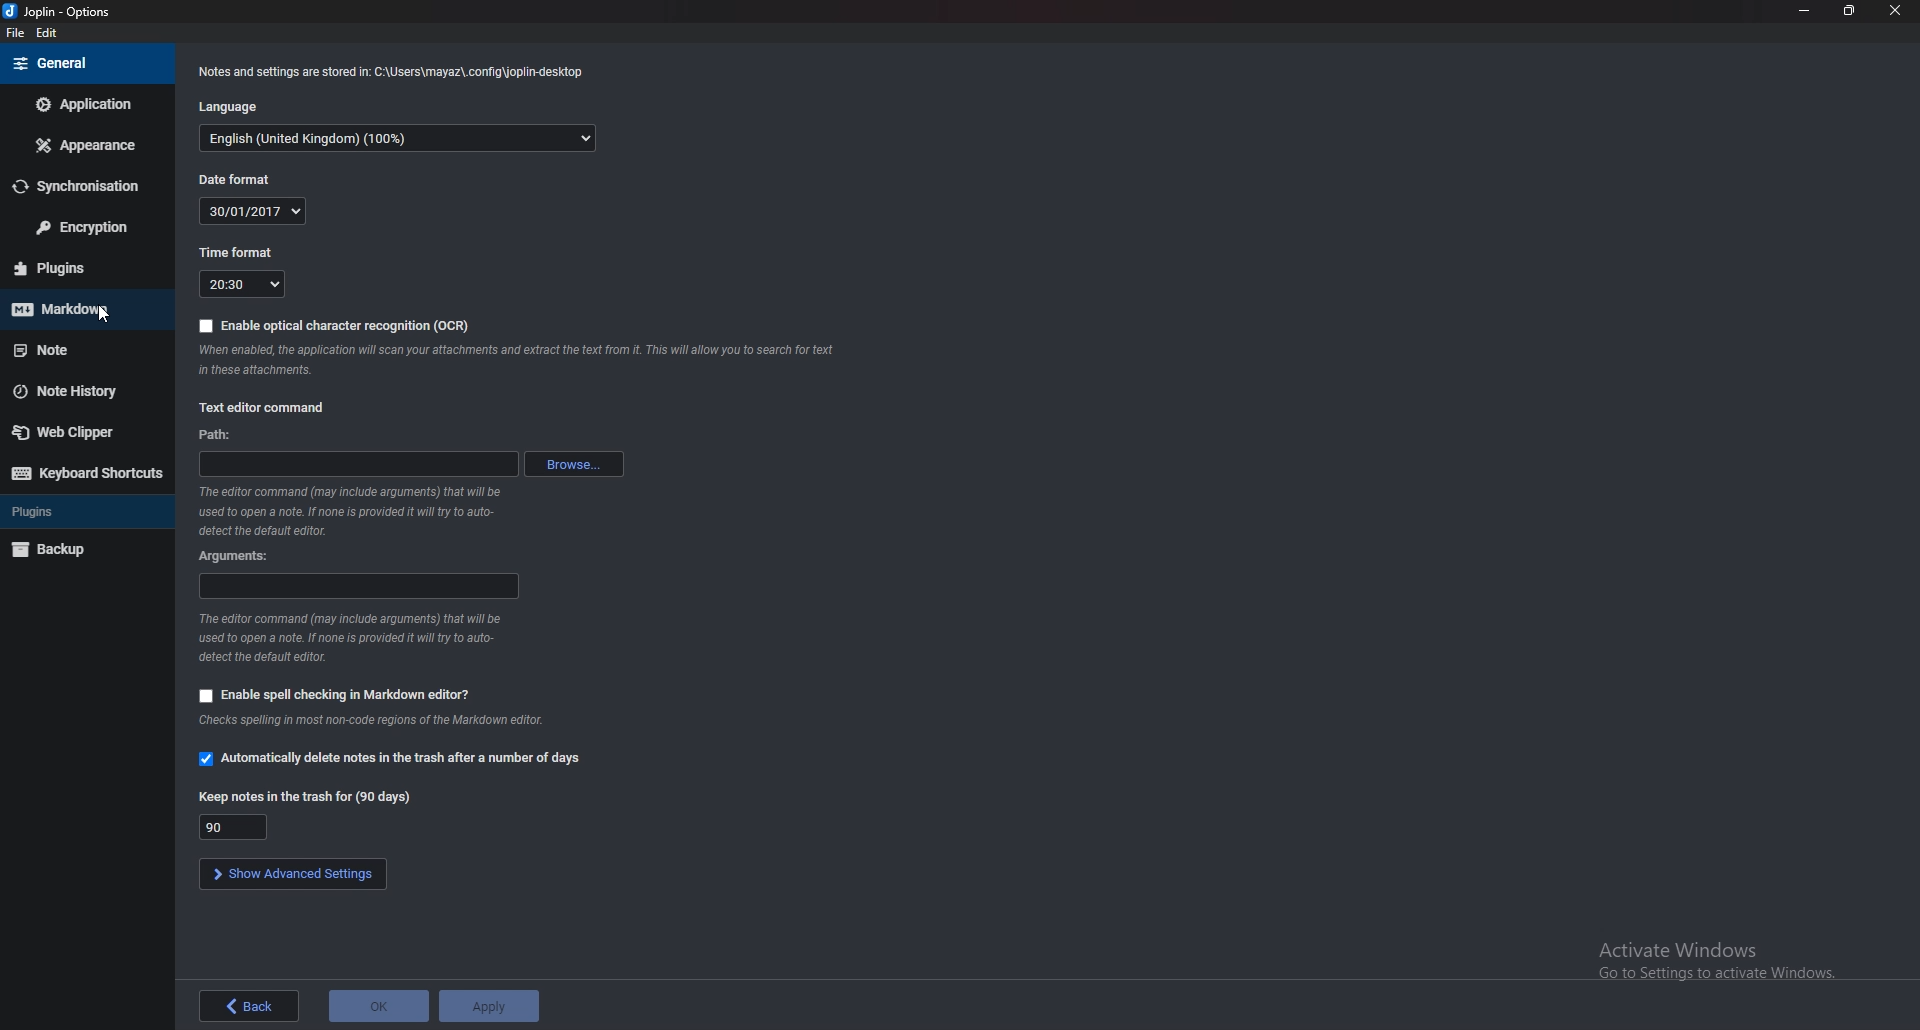 The image size is (1920, 1030). What do you see at coordinates (580, 466) in the screenshot?
I see `browse` at bounding box center [580, 466].